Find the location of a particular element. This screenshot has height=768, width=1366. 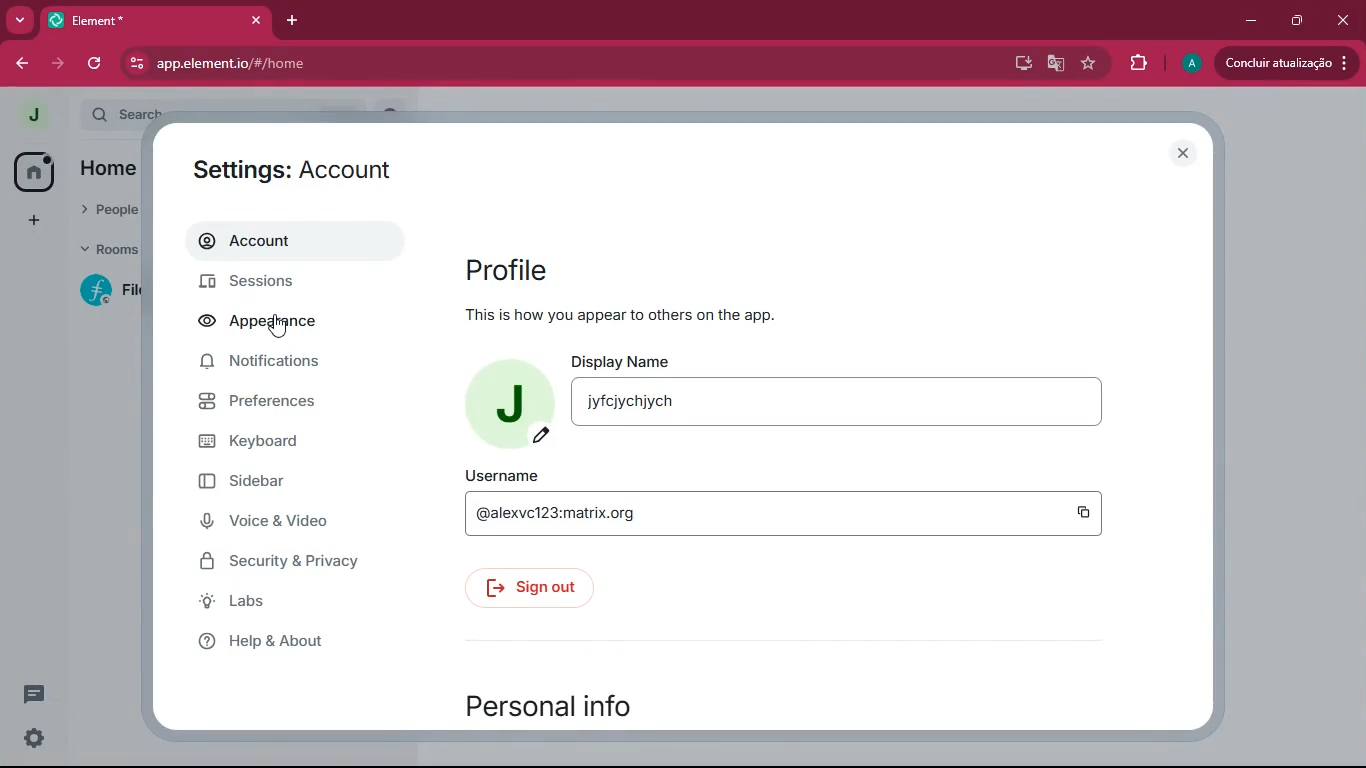

back is located at coordinates (15, 64).